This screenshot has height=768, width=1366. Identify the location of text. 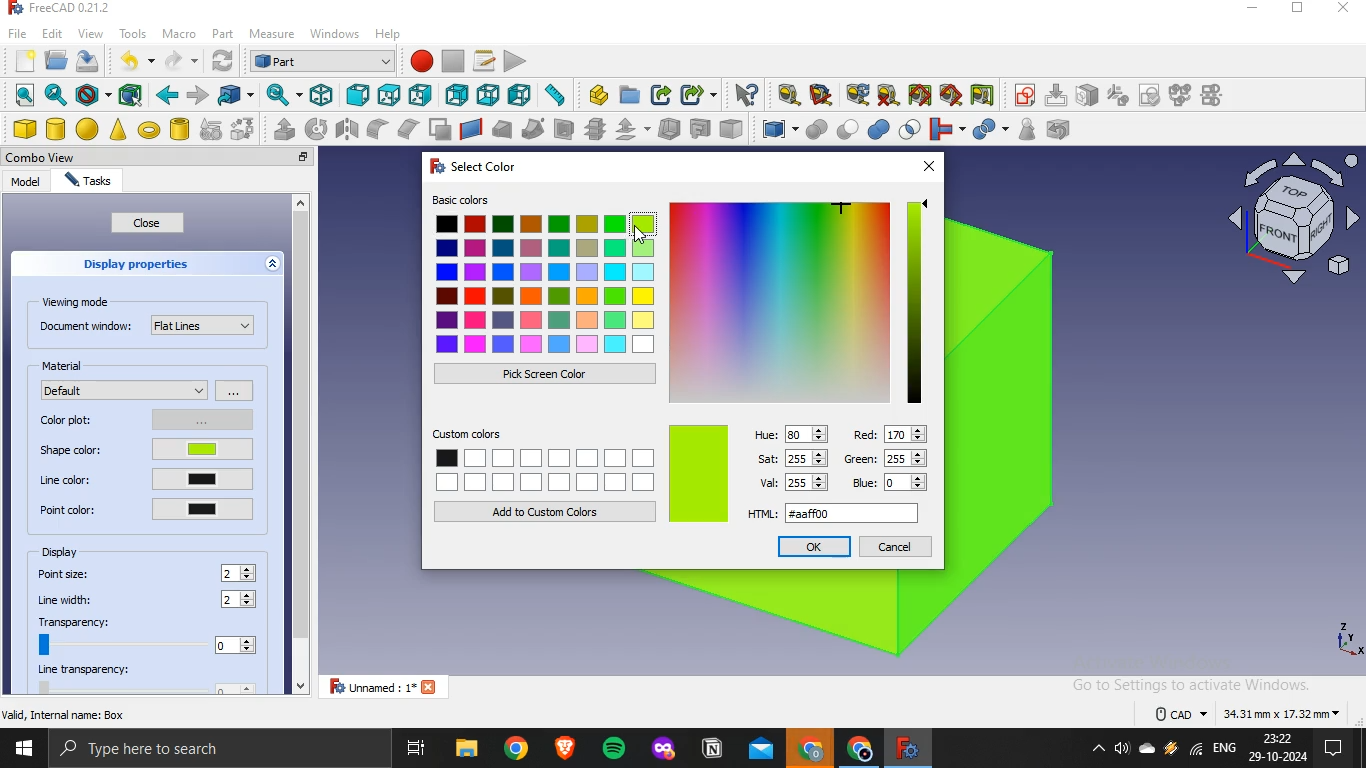
(1249, 711).